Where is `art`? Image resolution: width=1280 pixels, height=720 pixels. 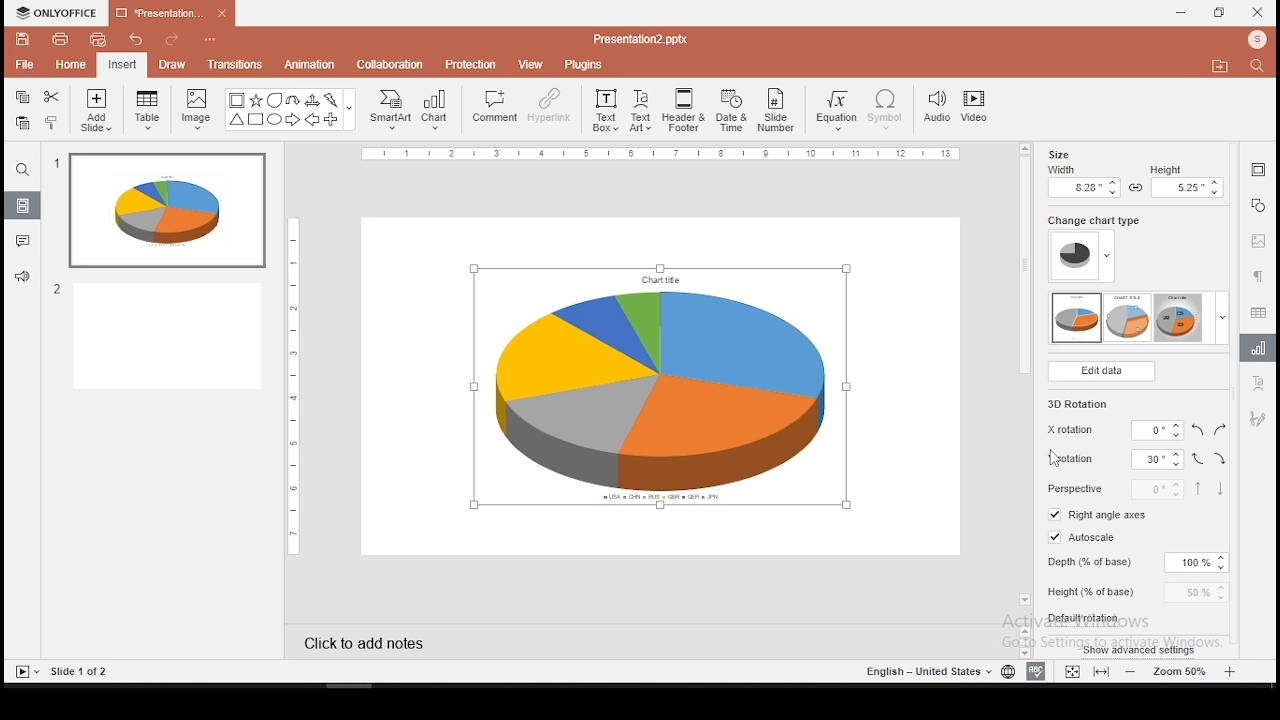 art is located at coordinates (1257, 420).